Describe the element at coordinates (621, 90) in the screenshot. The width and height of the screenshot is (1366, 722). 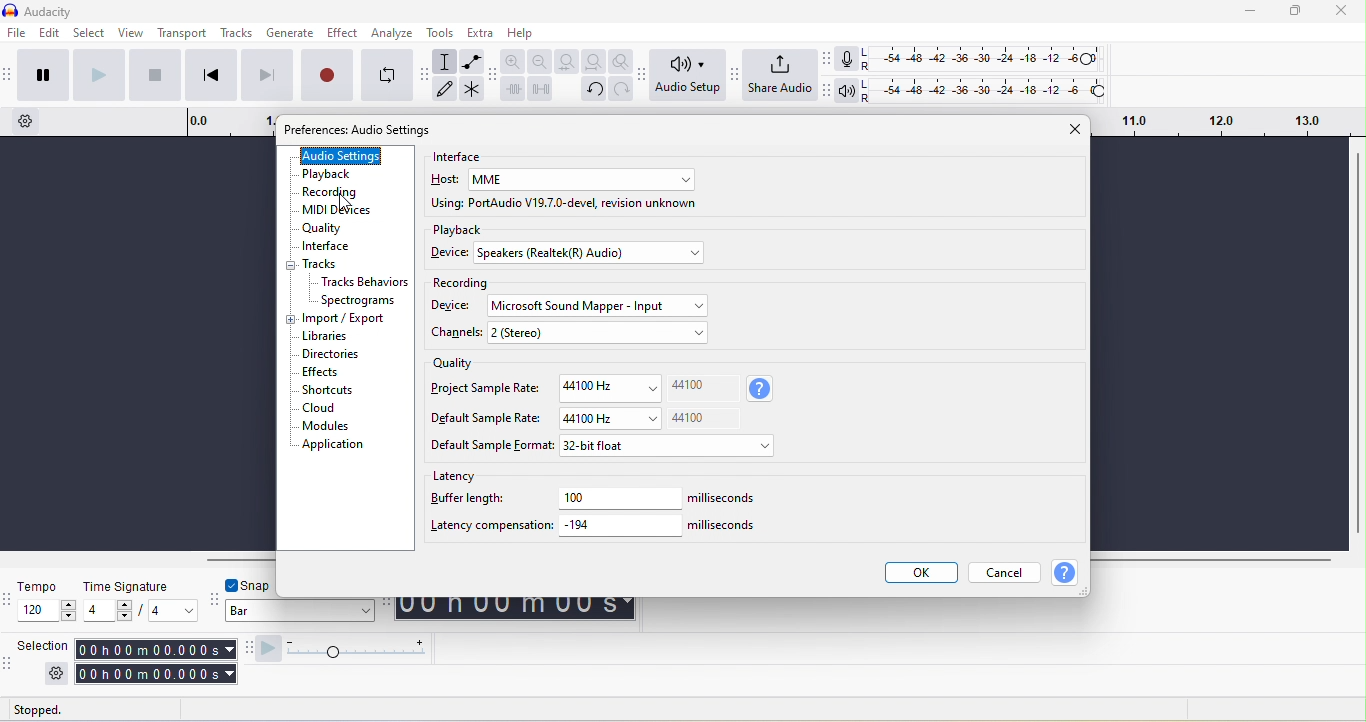
I see `redo` at that location.